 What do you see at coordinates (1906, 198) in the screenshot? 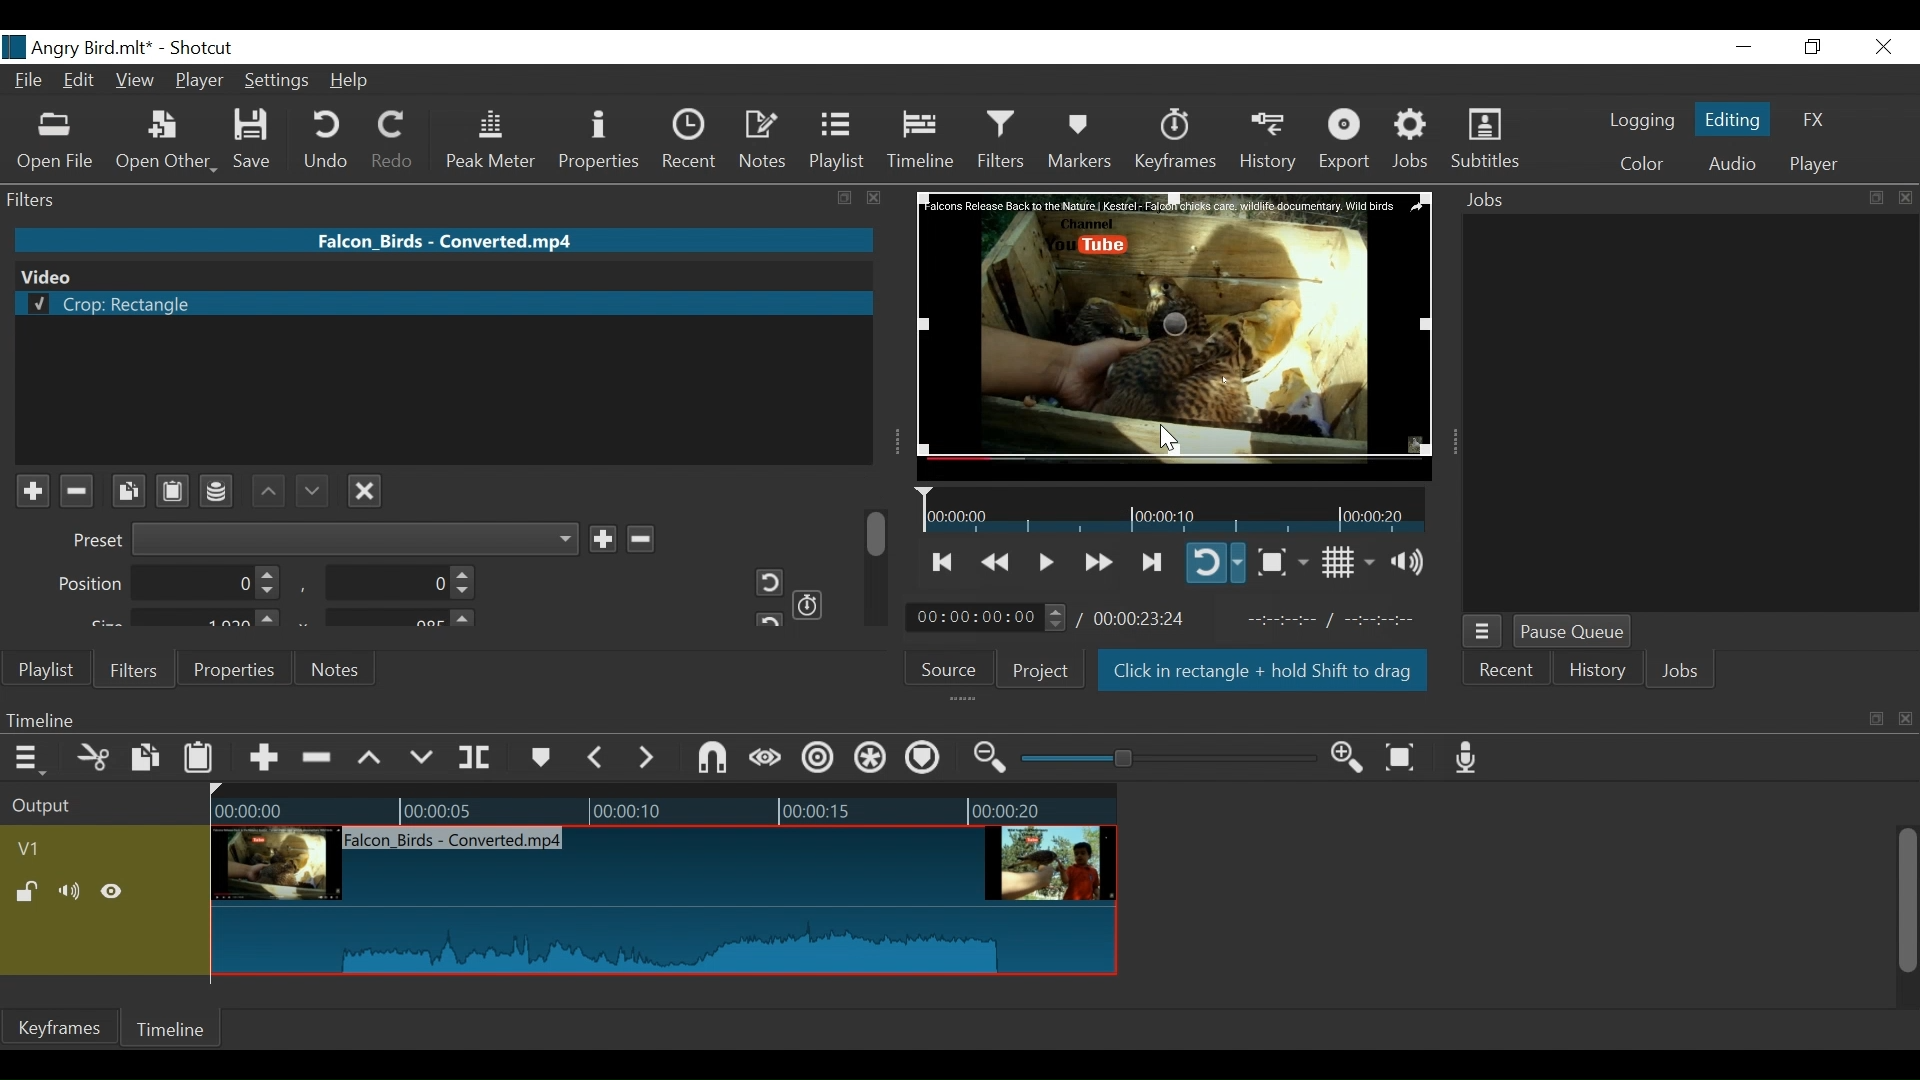
I see `close` at bounding box center [1906, 198].